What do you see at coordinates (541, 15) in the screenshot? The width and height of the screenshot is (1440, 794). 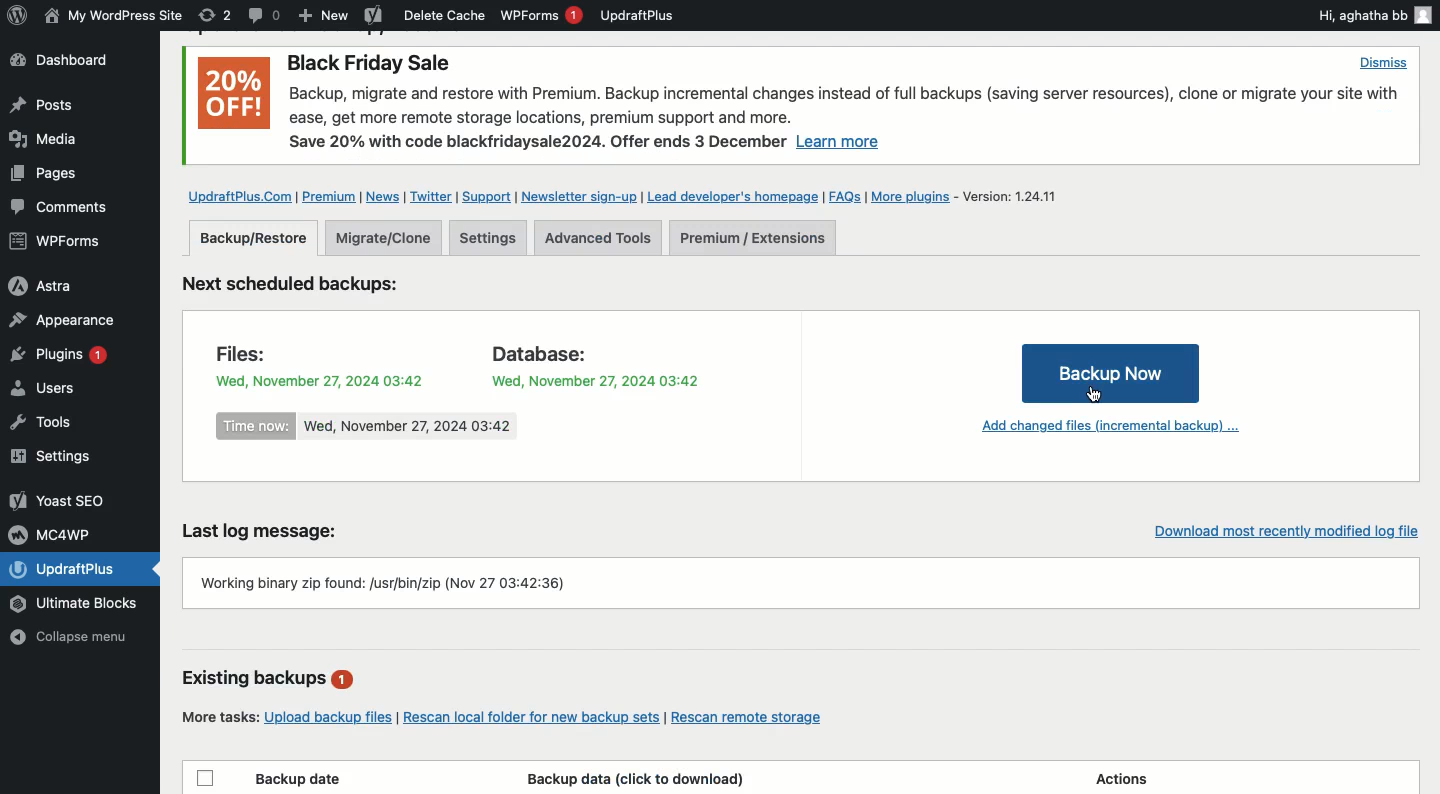 I see `WPForms 1` at bounding box center [541, 15].